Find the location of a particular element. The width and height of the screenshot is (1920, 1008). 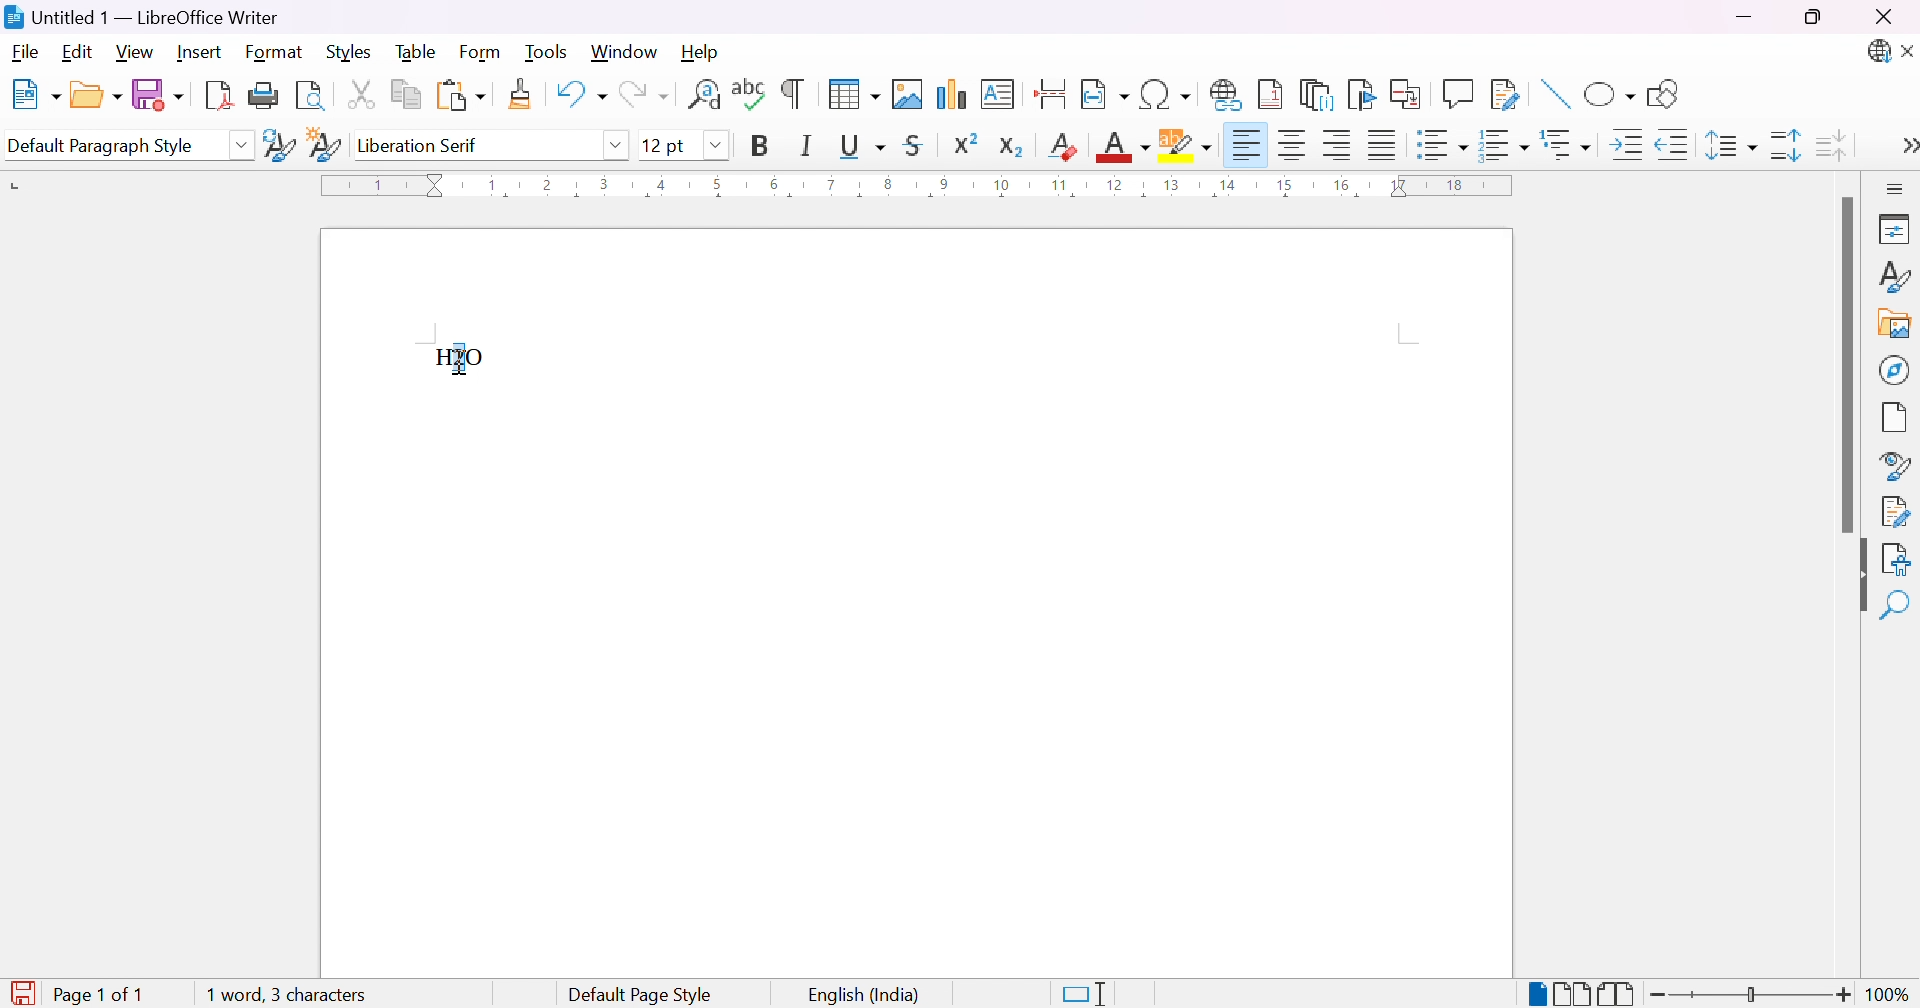

Show draw functions is located at coordinates (1660, 94).